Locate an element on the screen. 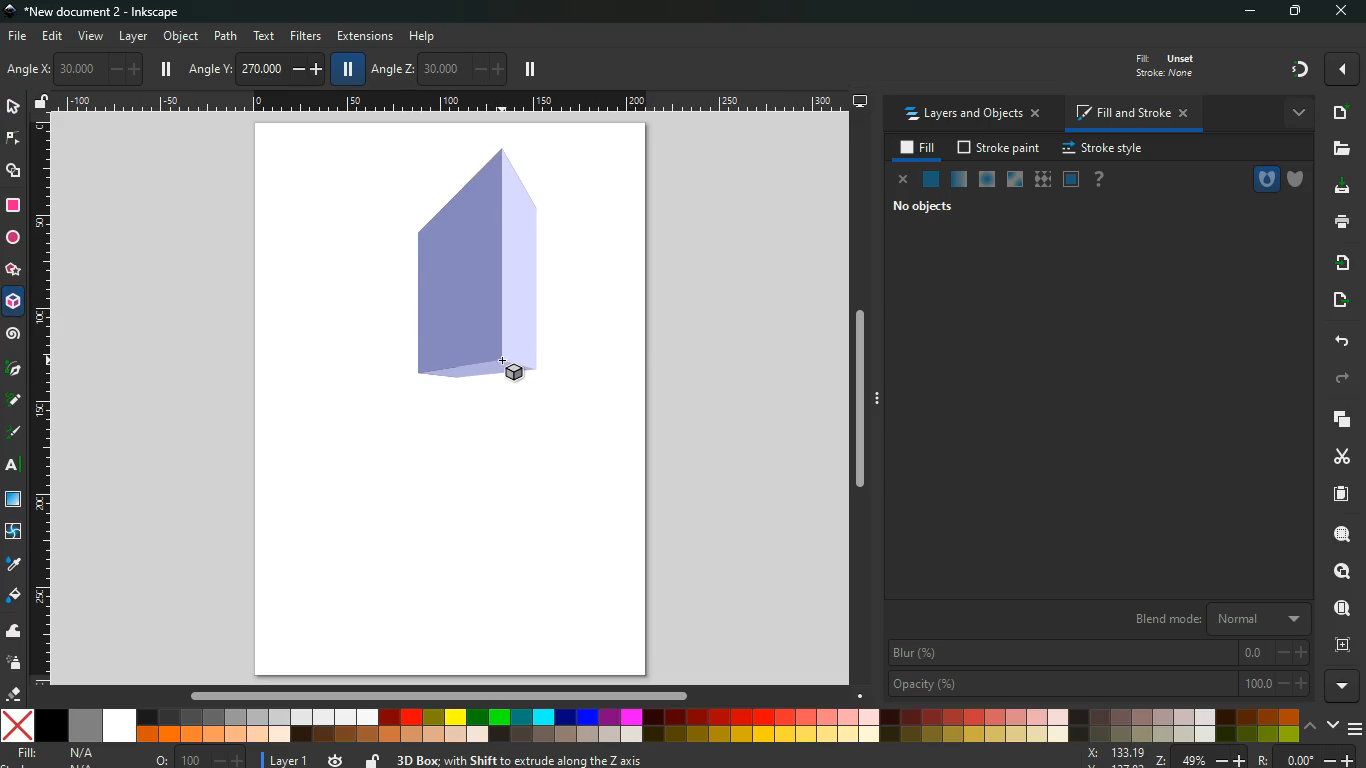 This screenshot has height=768, width=1366. minimize is located at coordinates (1255, 12).